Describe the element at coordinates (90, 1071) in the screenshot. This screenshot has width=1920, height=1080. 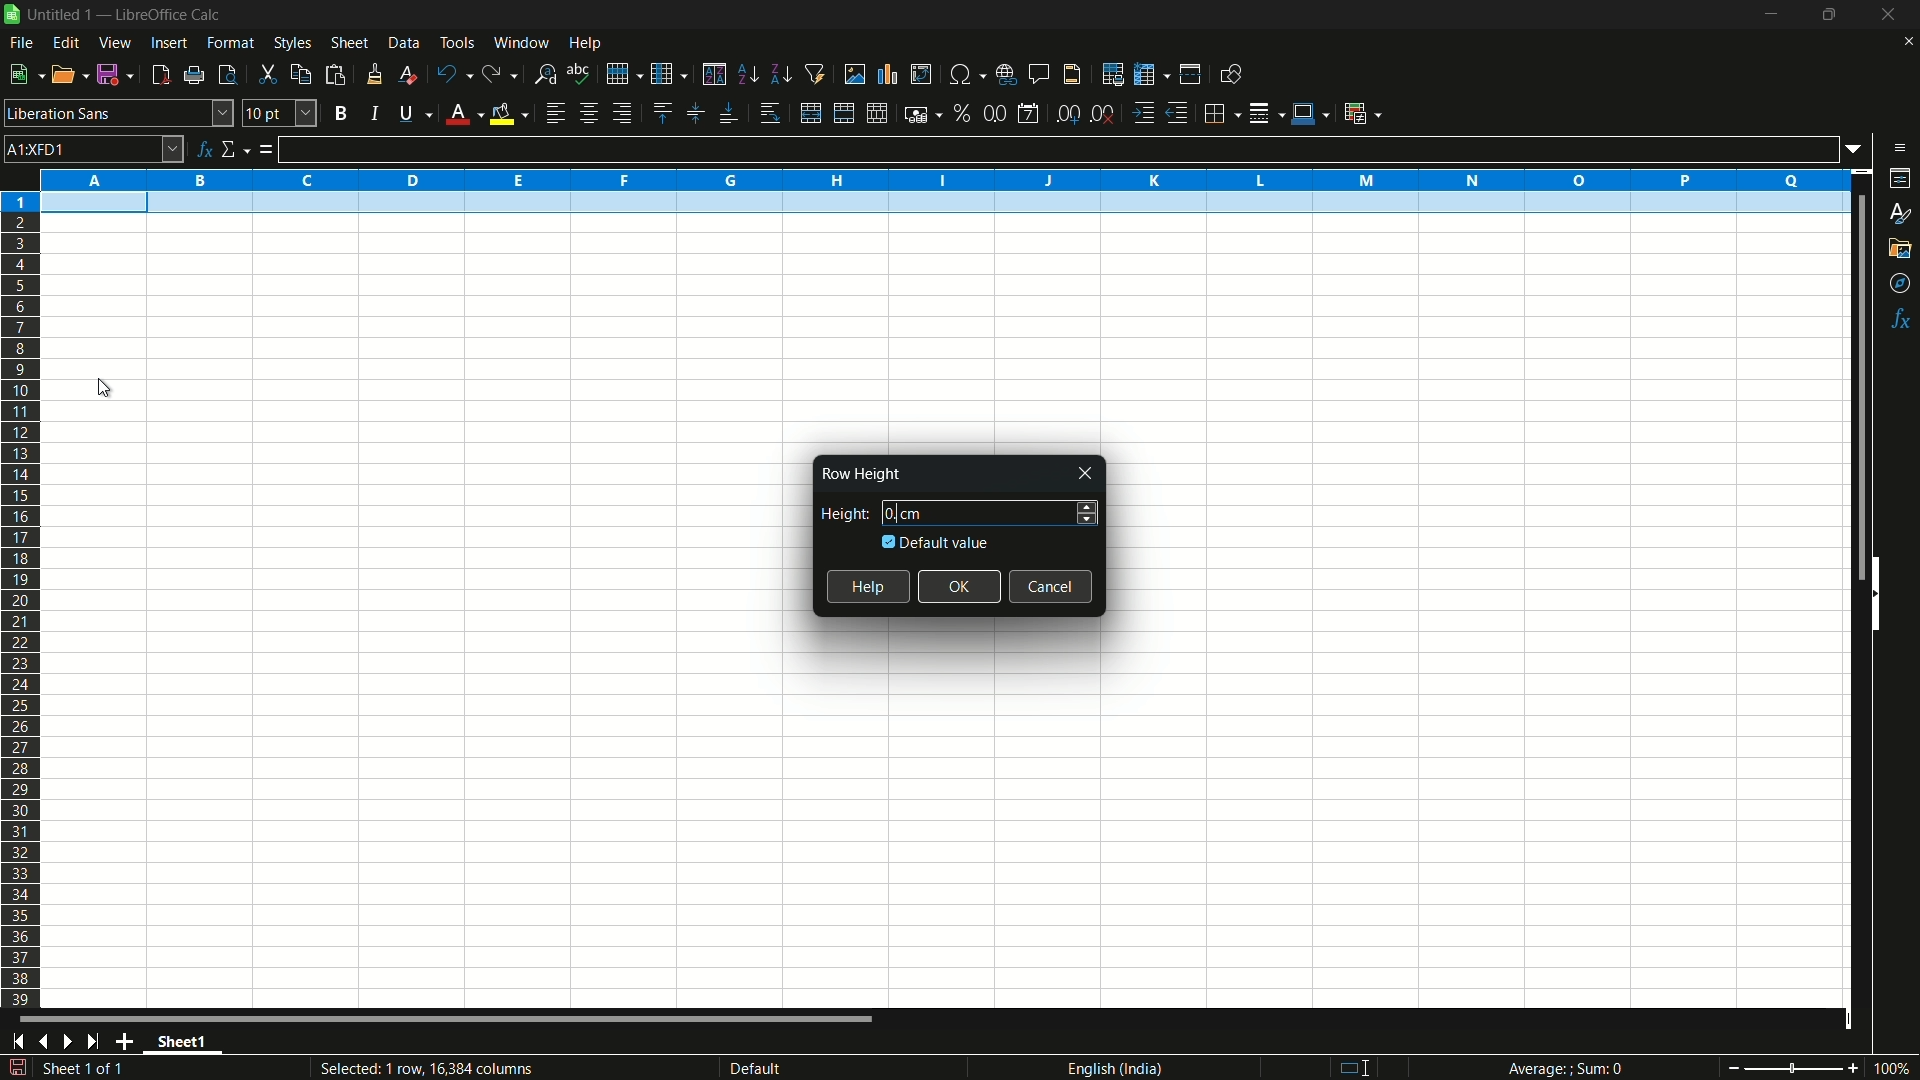
I see `sheet 1 of 1` at that location.